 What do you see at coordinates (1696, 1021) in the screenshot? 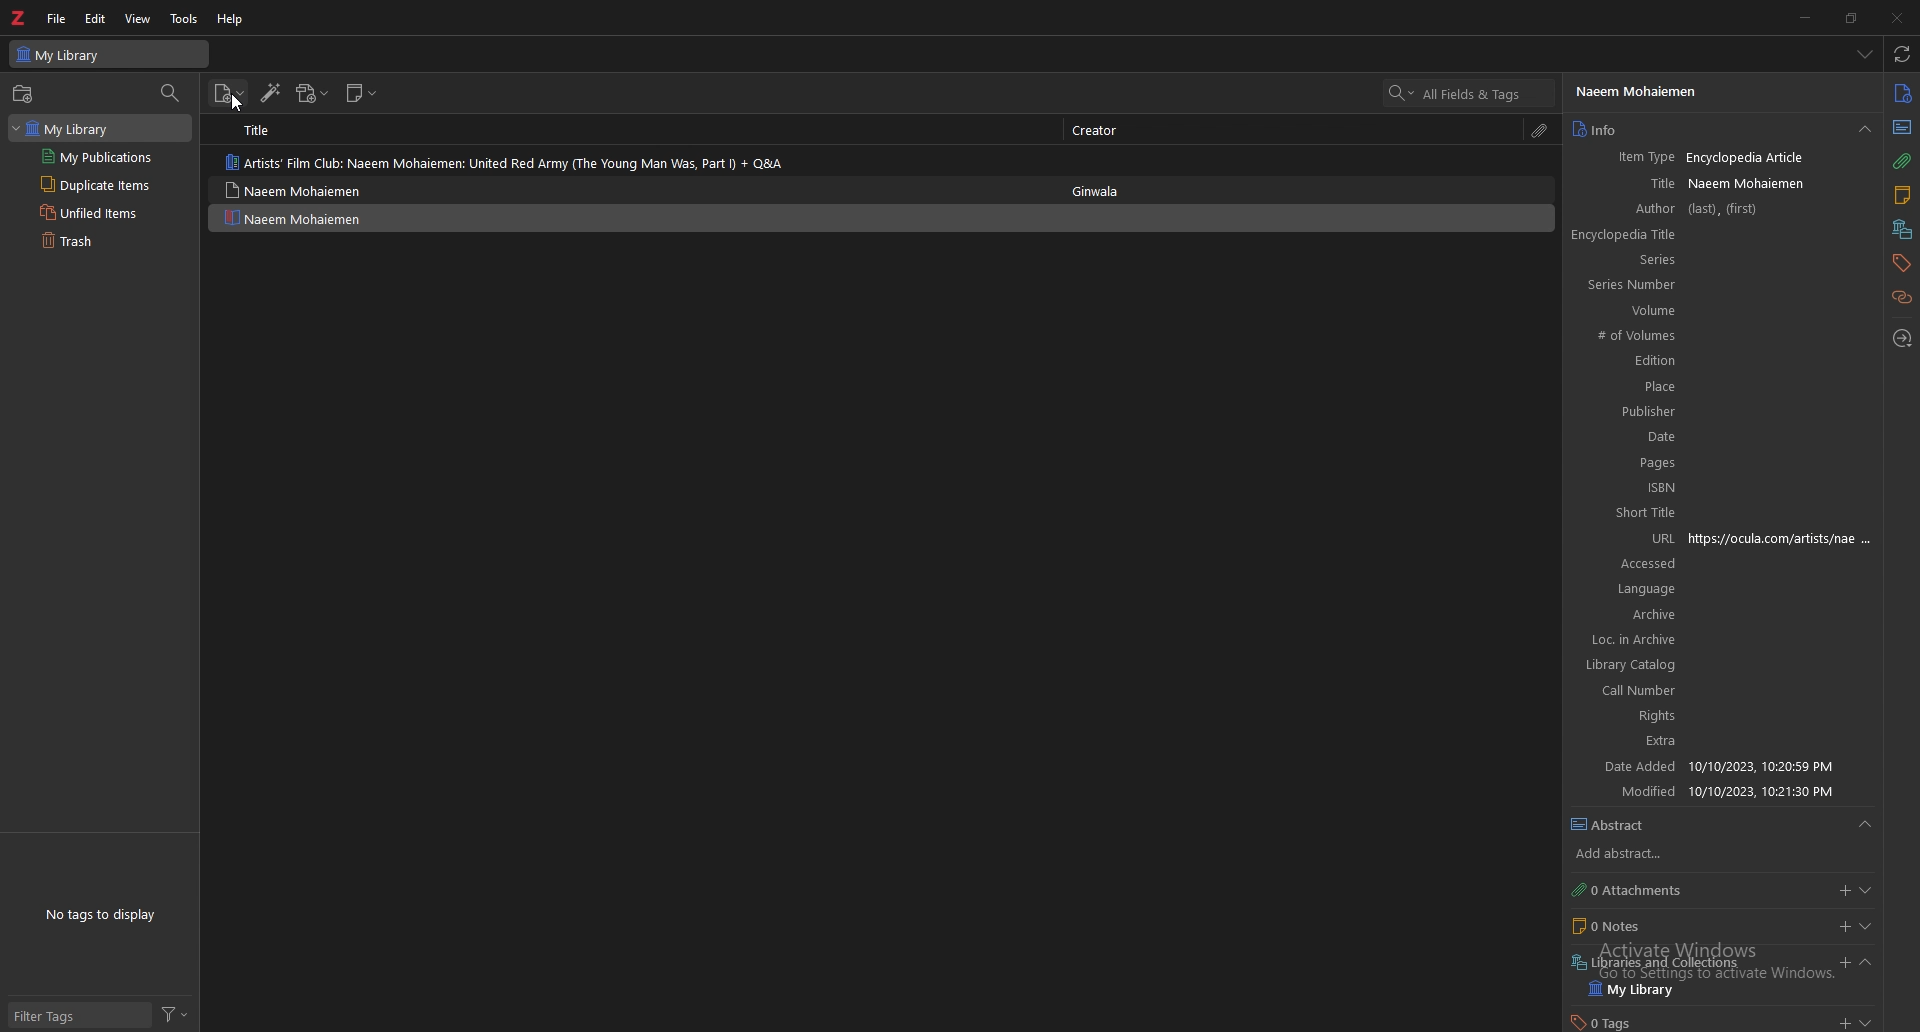
I see `tags` at bounding box center [1696, 1021].